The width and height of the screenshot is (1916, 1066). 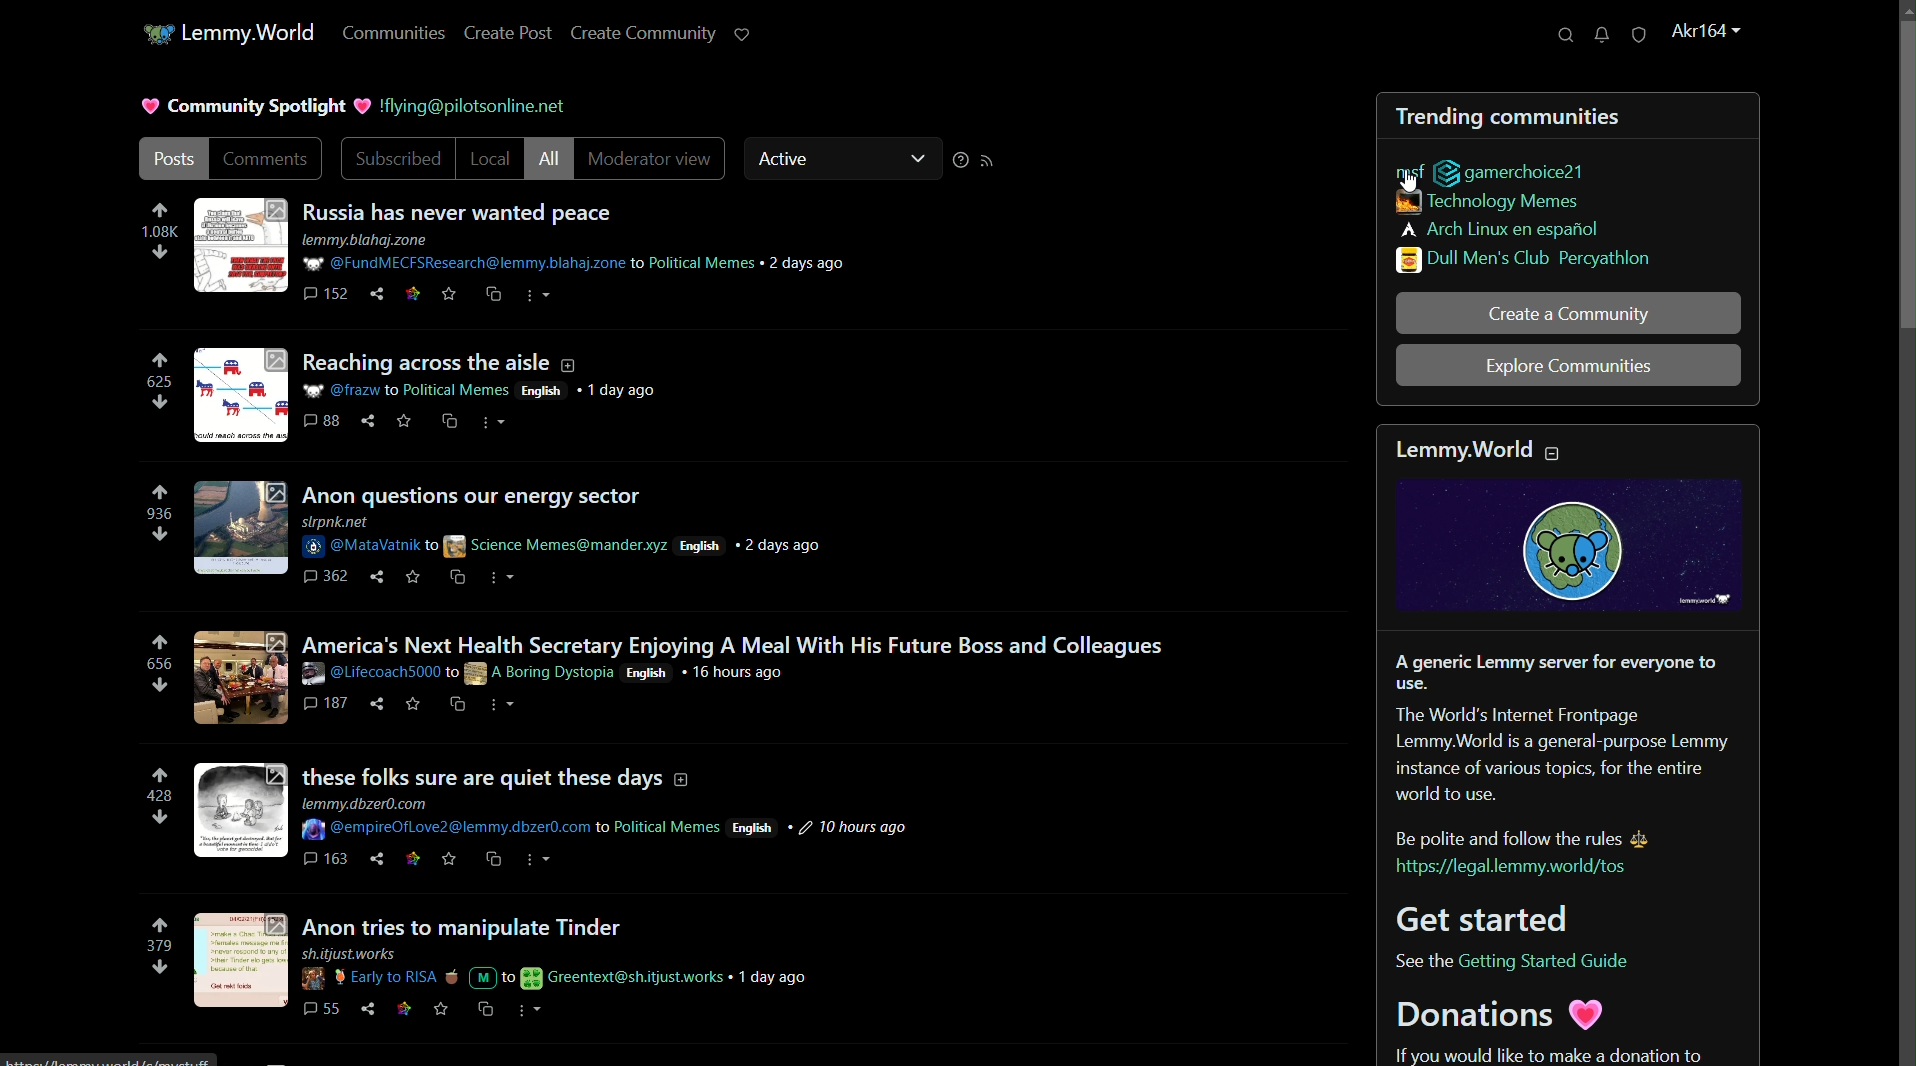 I want to click on post-1, so click(x=464, y=212).